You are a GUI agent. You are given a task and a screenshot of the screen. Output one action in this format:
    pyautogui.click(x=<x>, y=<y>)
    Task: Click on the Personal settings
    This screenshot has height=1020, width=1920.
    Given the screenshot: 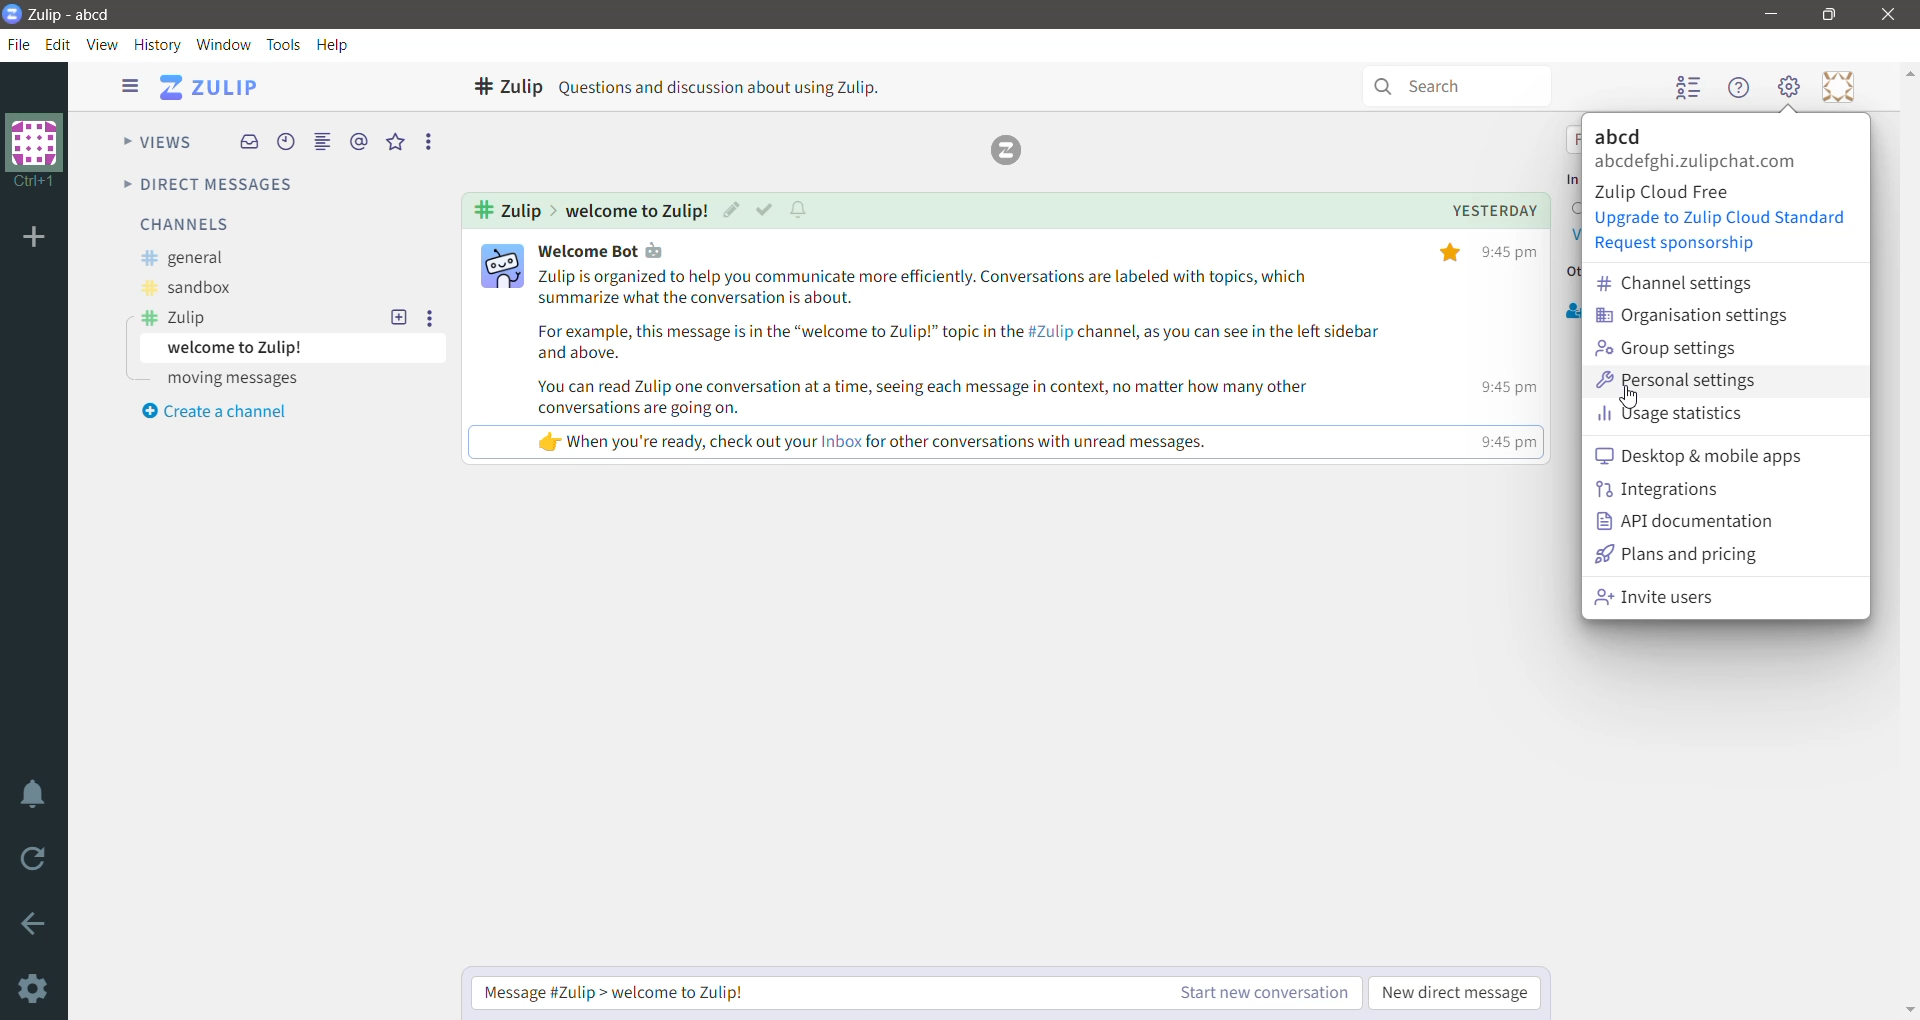 What is the action you would take?
    pyautogui.click(x=1727, y=380)
    